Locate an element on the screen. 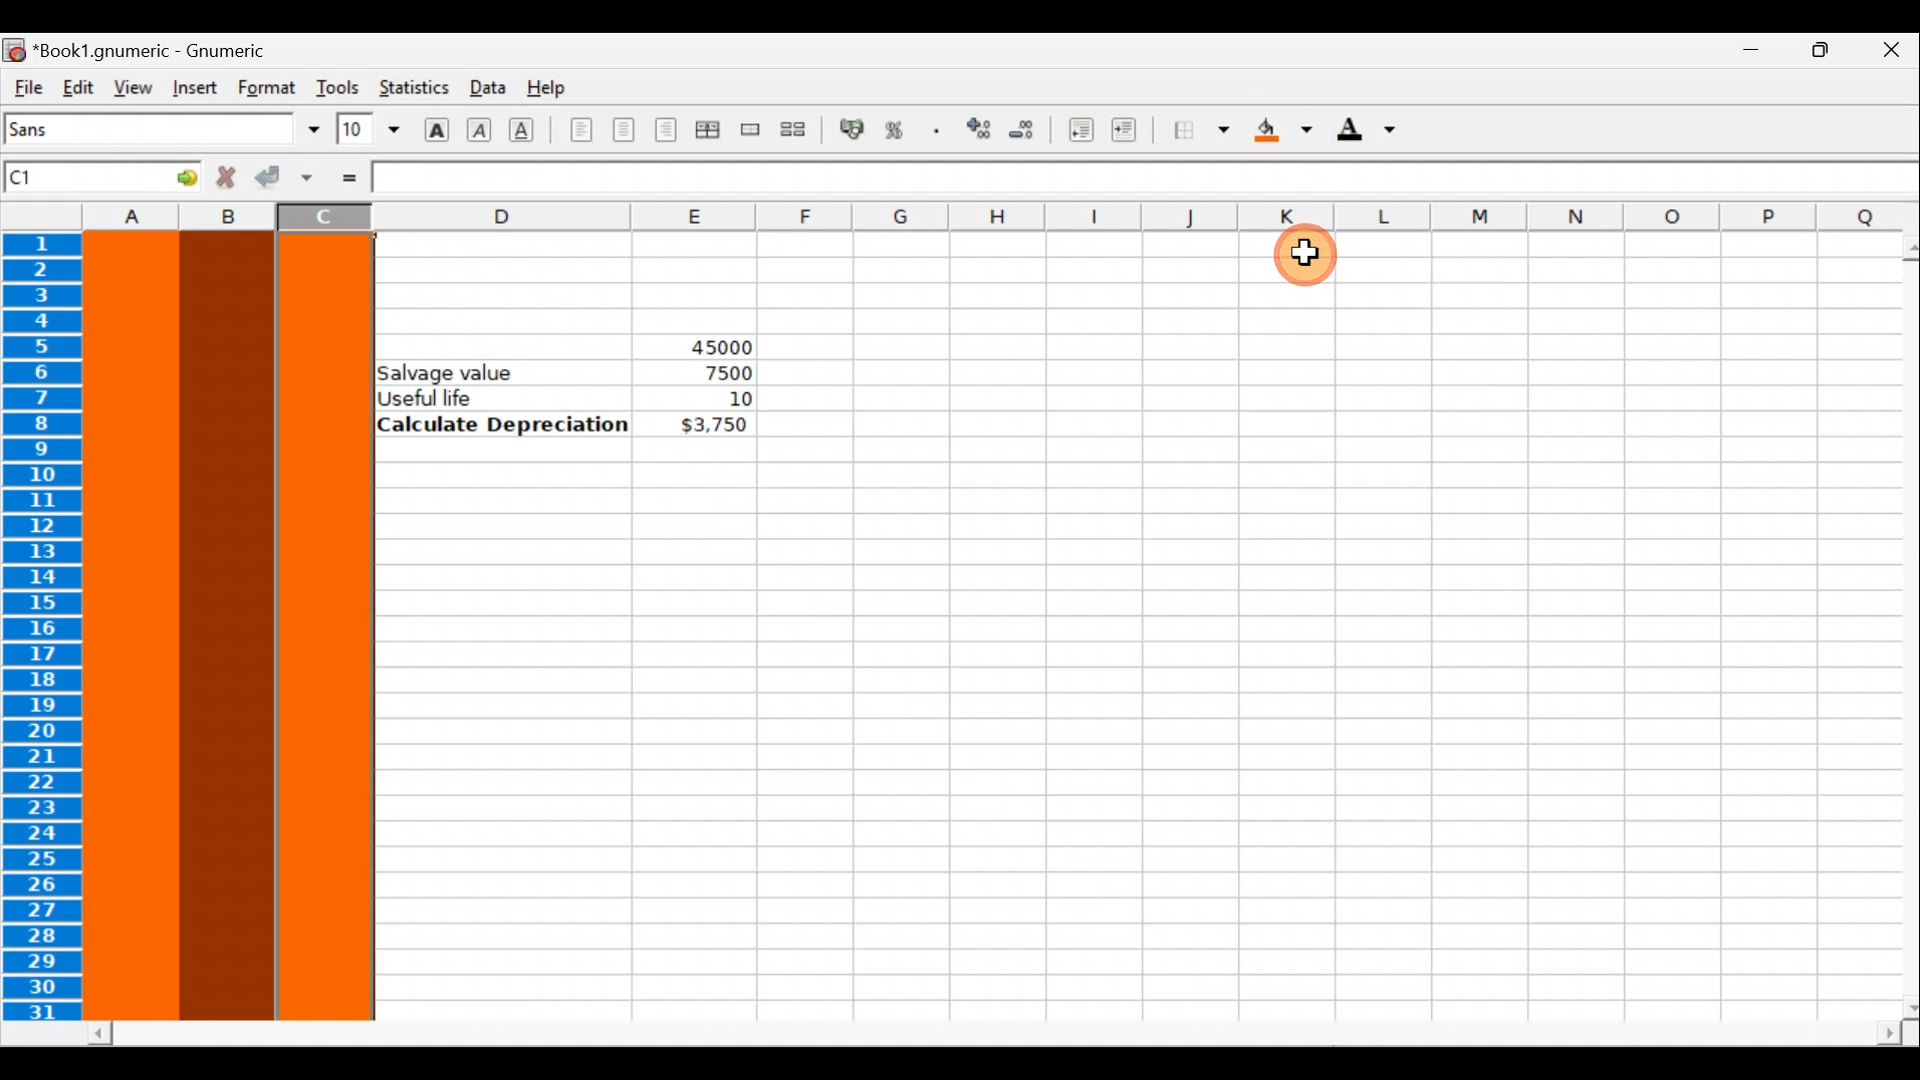  Statistics is located at coordinates (412, 89).